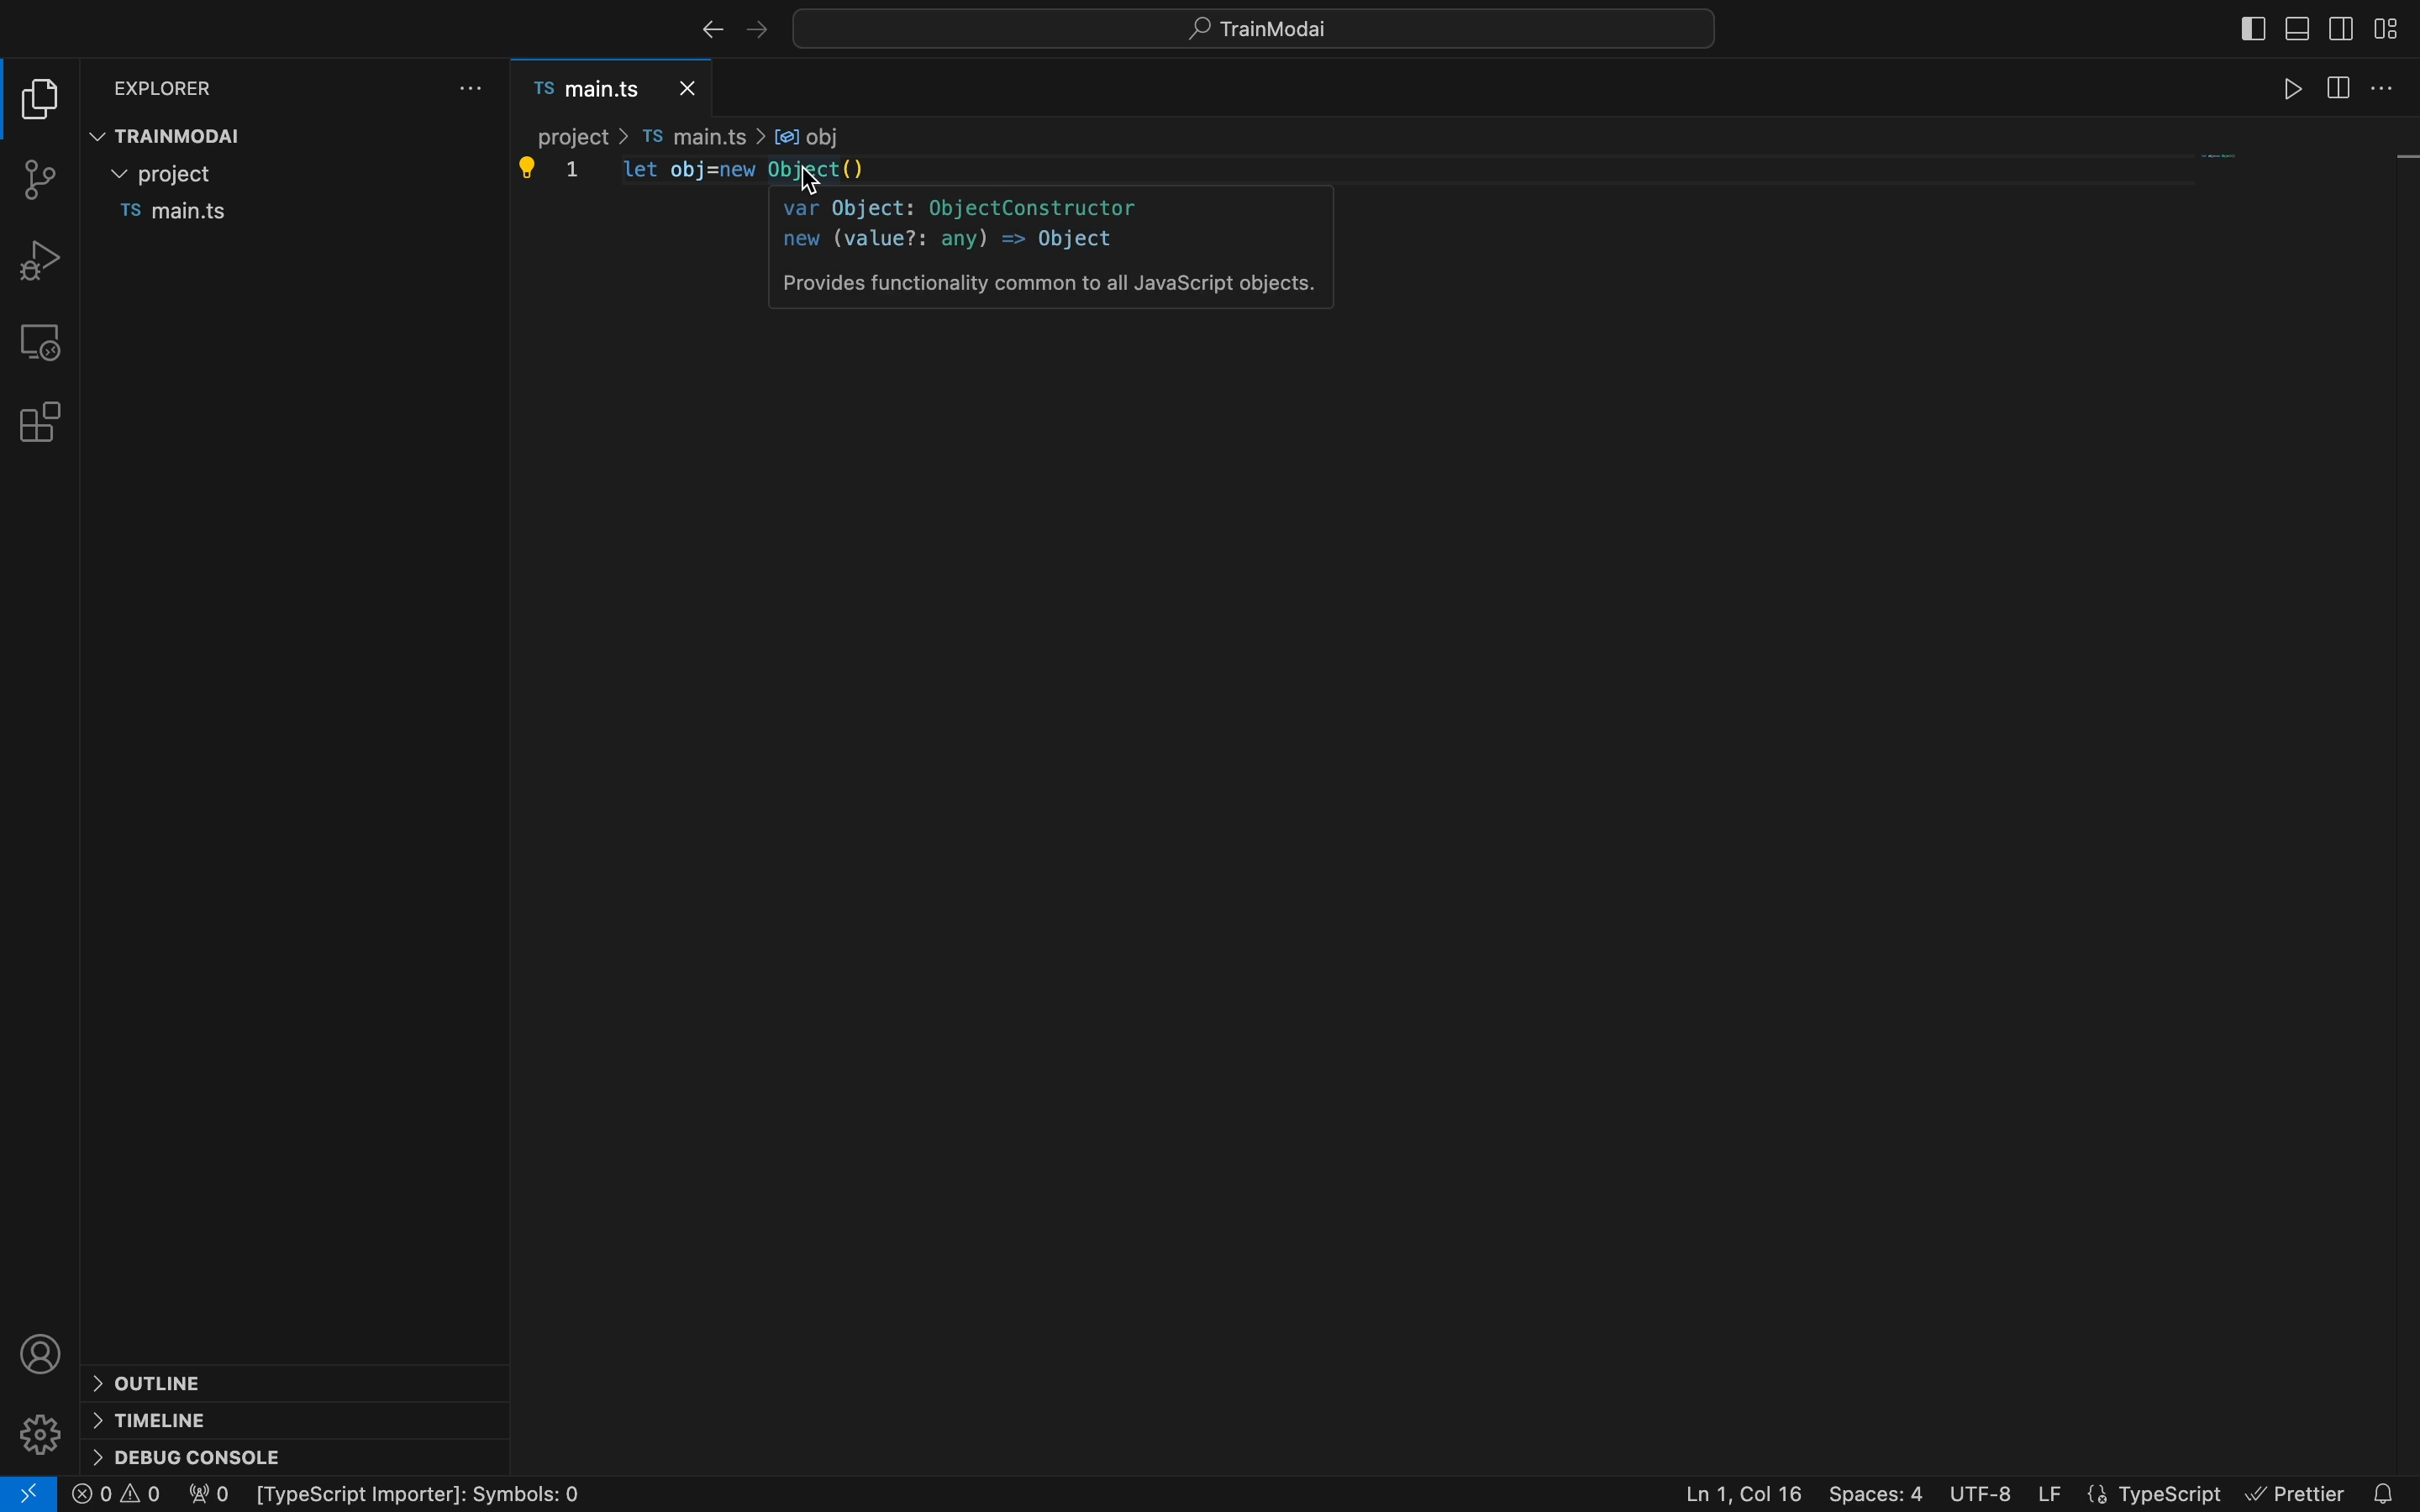 This screenshot has height=1512, width=2420. I want to click on quick open, so click(1269, 26).